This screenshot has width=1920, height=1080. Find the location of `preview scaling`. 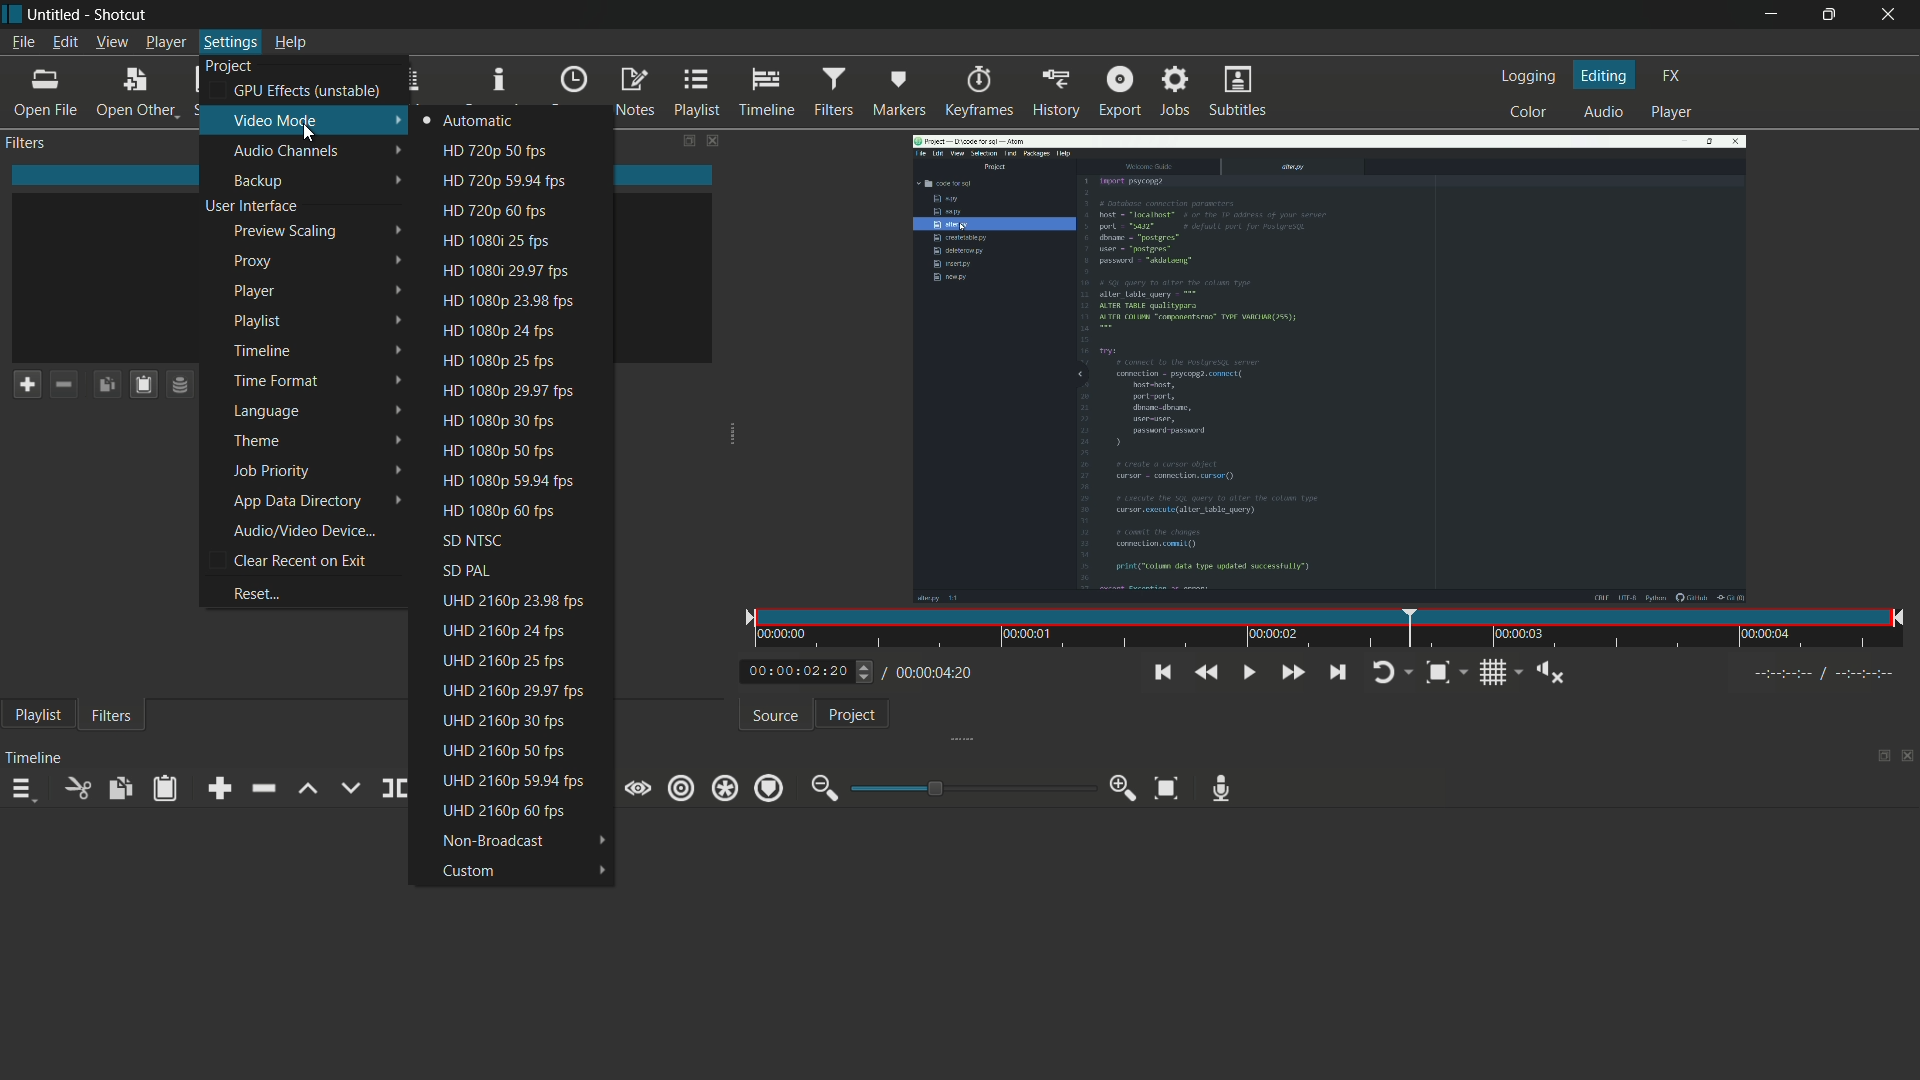

preview scaling is located at coordinates (314, 230).